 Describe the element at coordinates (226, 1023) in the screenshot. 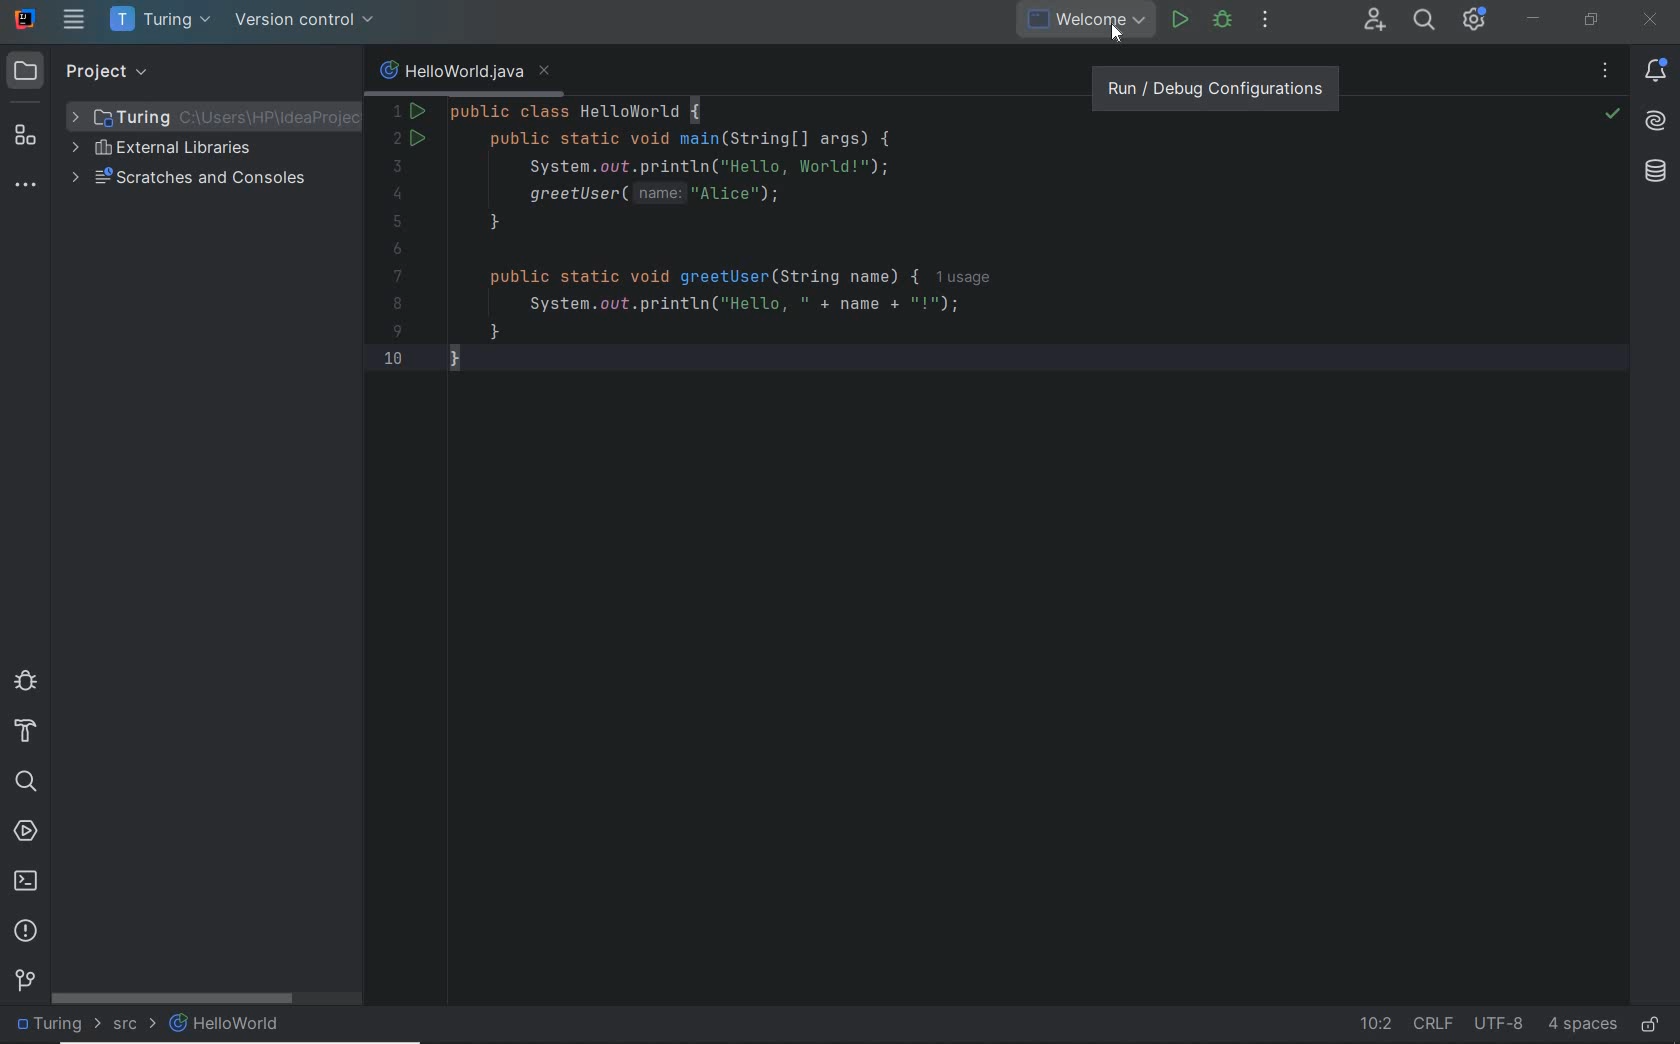

I see `HelloWorld` at that location.